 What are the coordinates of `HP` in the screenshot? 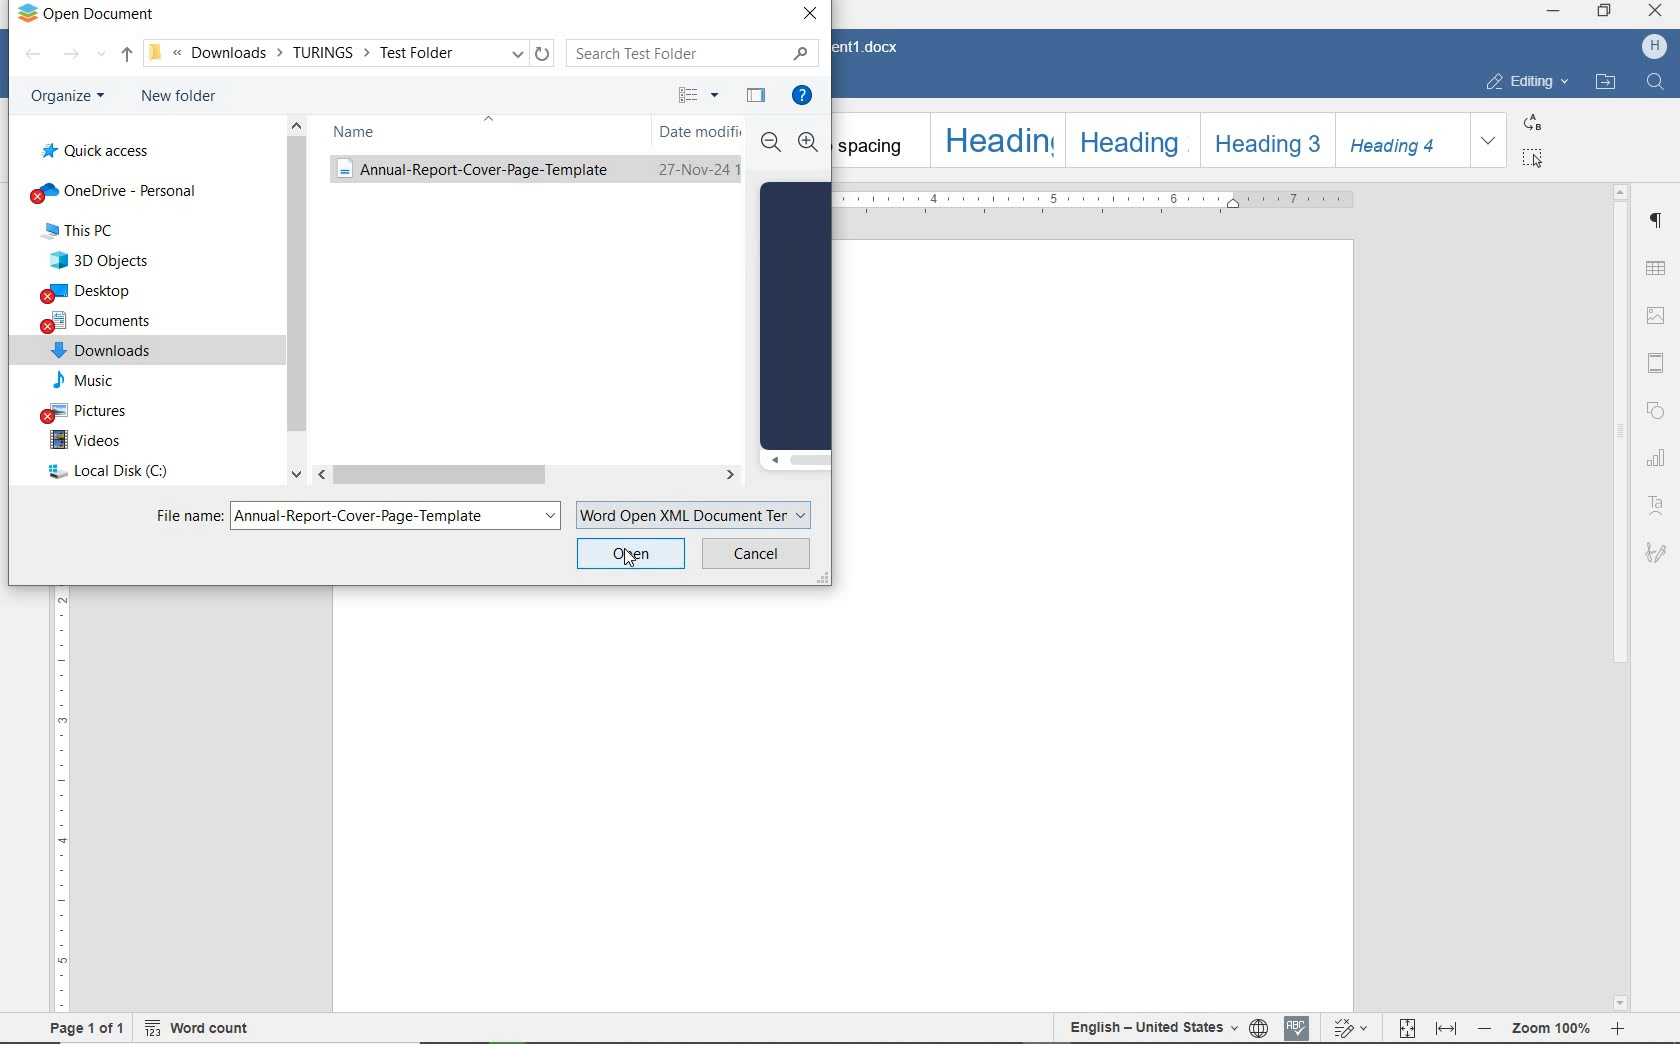 It's located at (1651, 48).